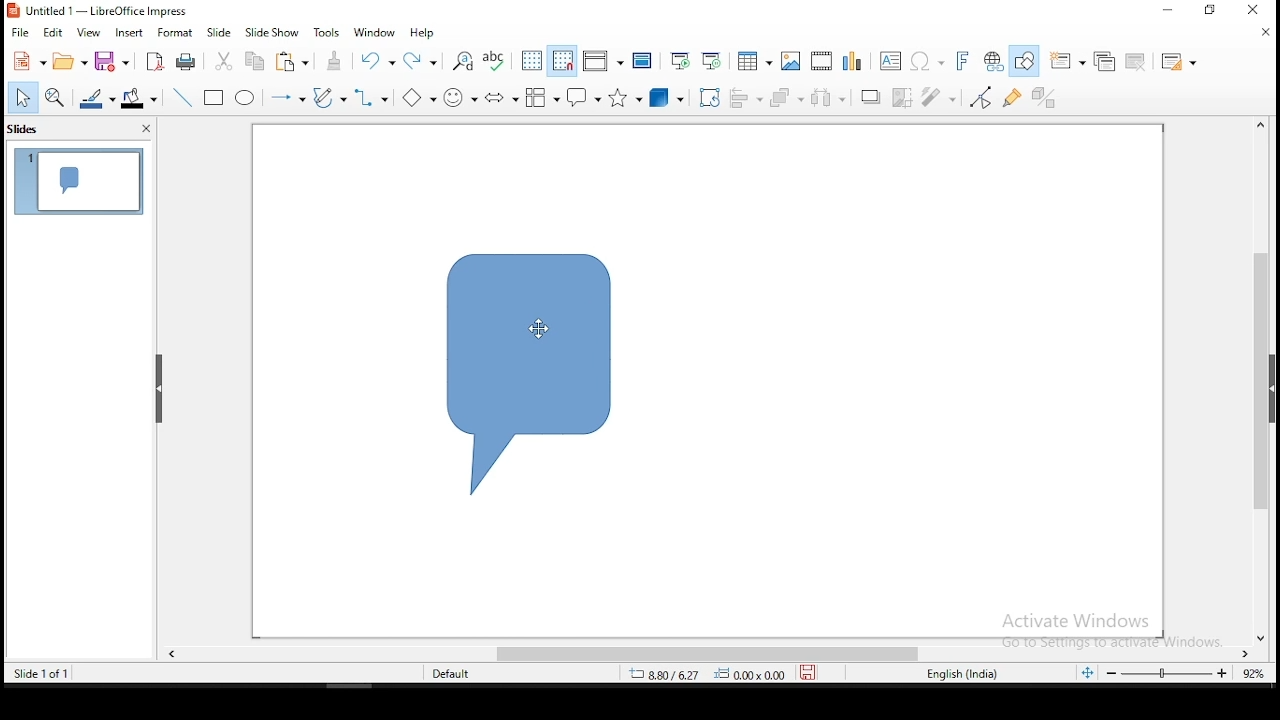 The image size is (1280, 720). I want to click on show draw functions, so click(1026, 62).